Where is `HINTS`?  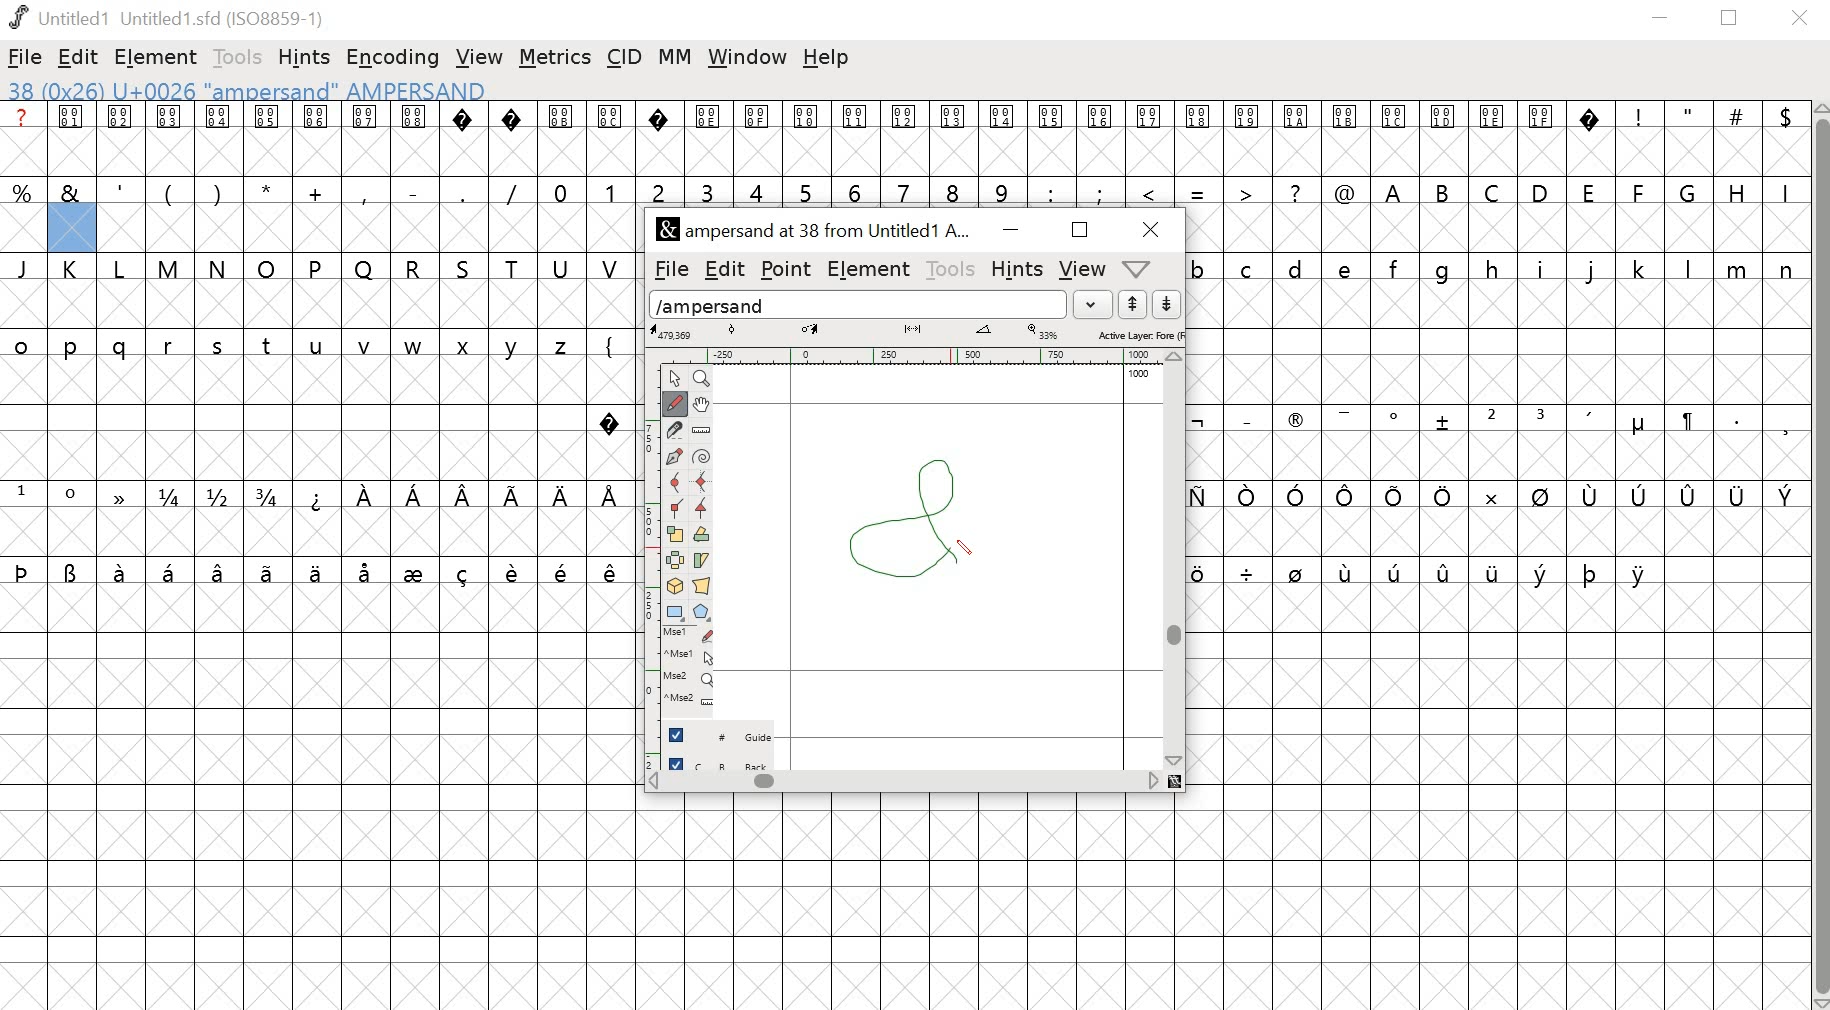
HINTS is located at coordinates (1016, 271).